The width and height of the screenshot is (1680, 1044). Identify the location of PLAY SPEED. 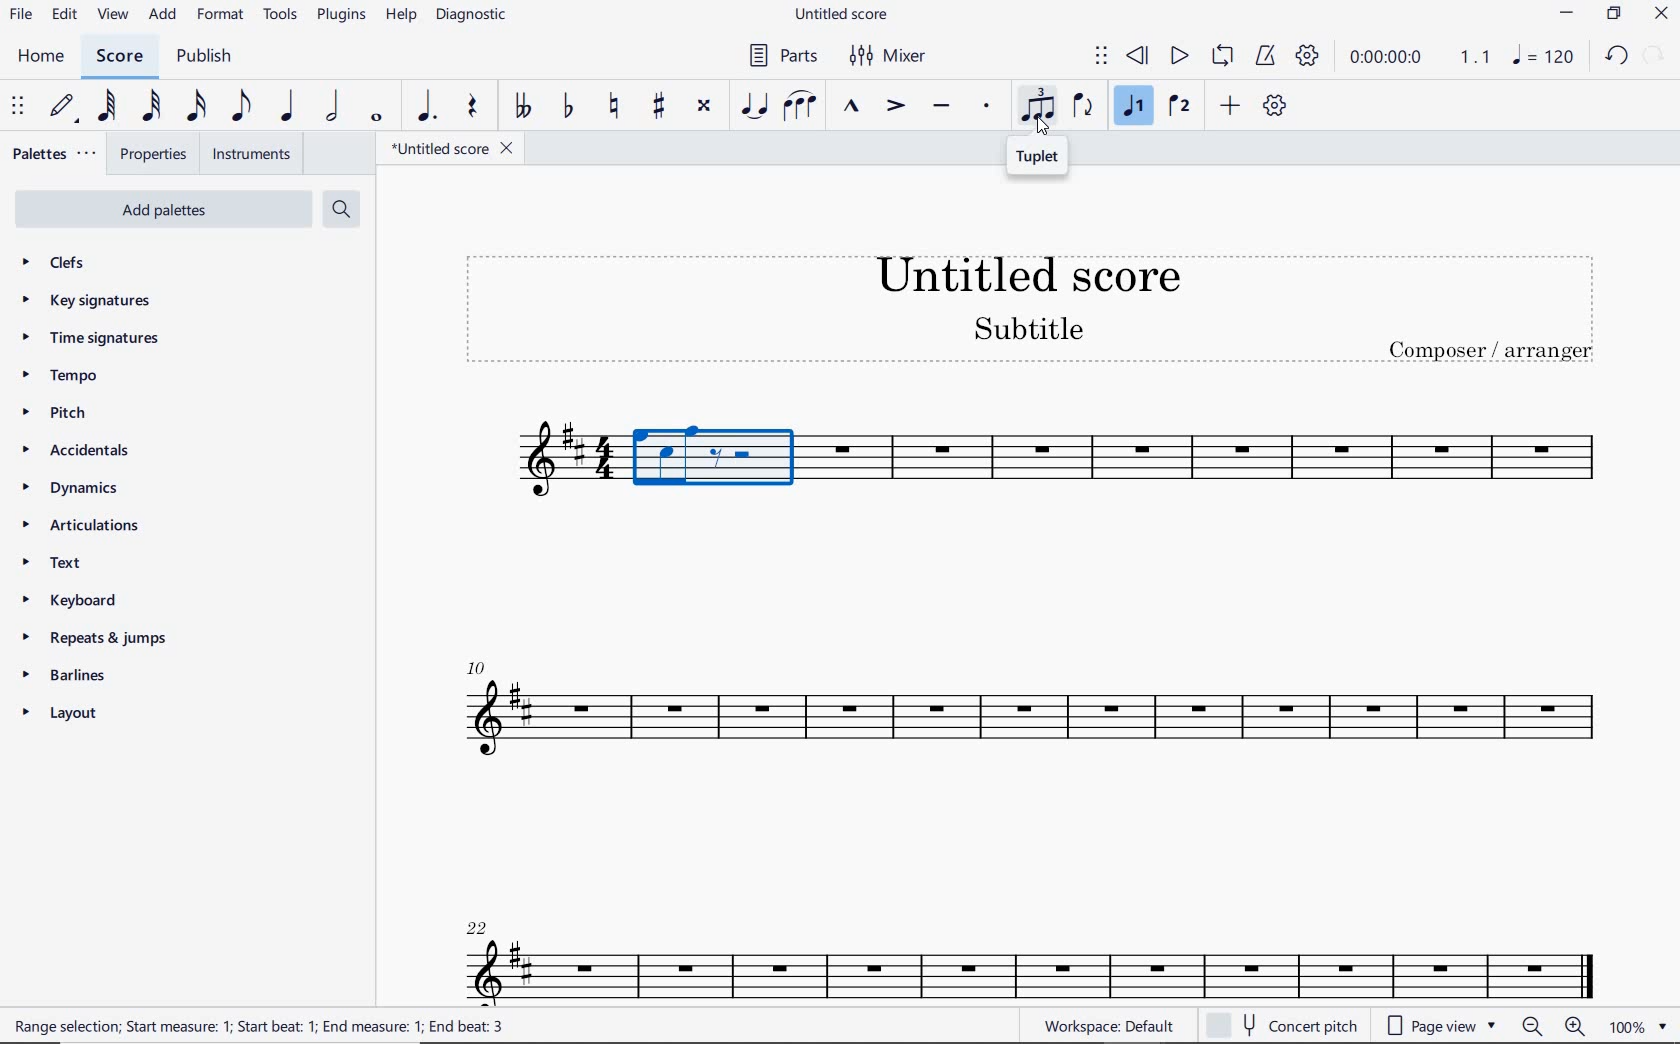
(1420, 59).